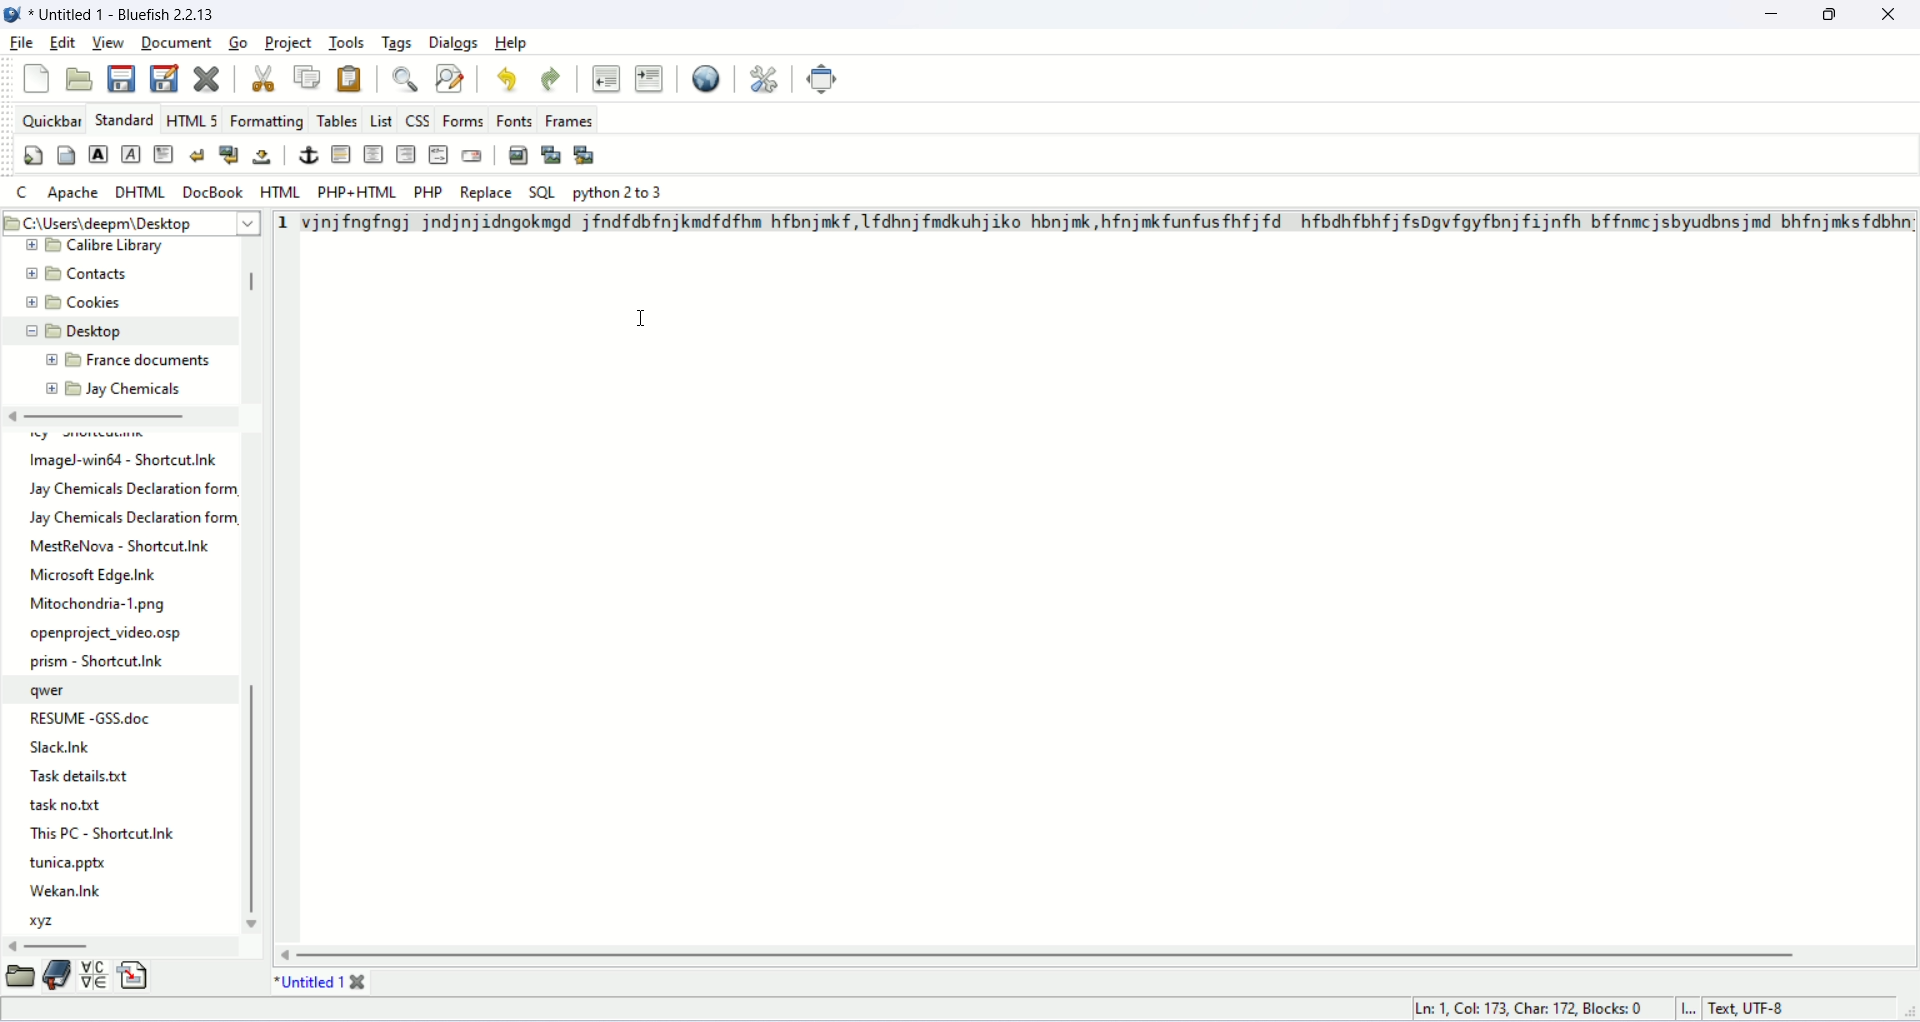 The height and width of the screenshot is (1022, 1920). What do you see at coordinates (1691, 1008) in the screenshot?
I see `I` at bounding box center [1691, 1008].